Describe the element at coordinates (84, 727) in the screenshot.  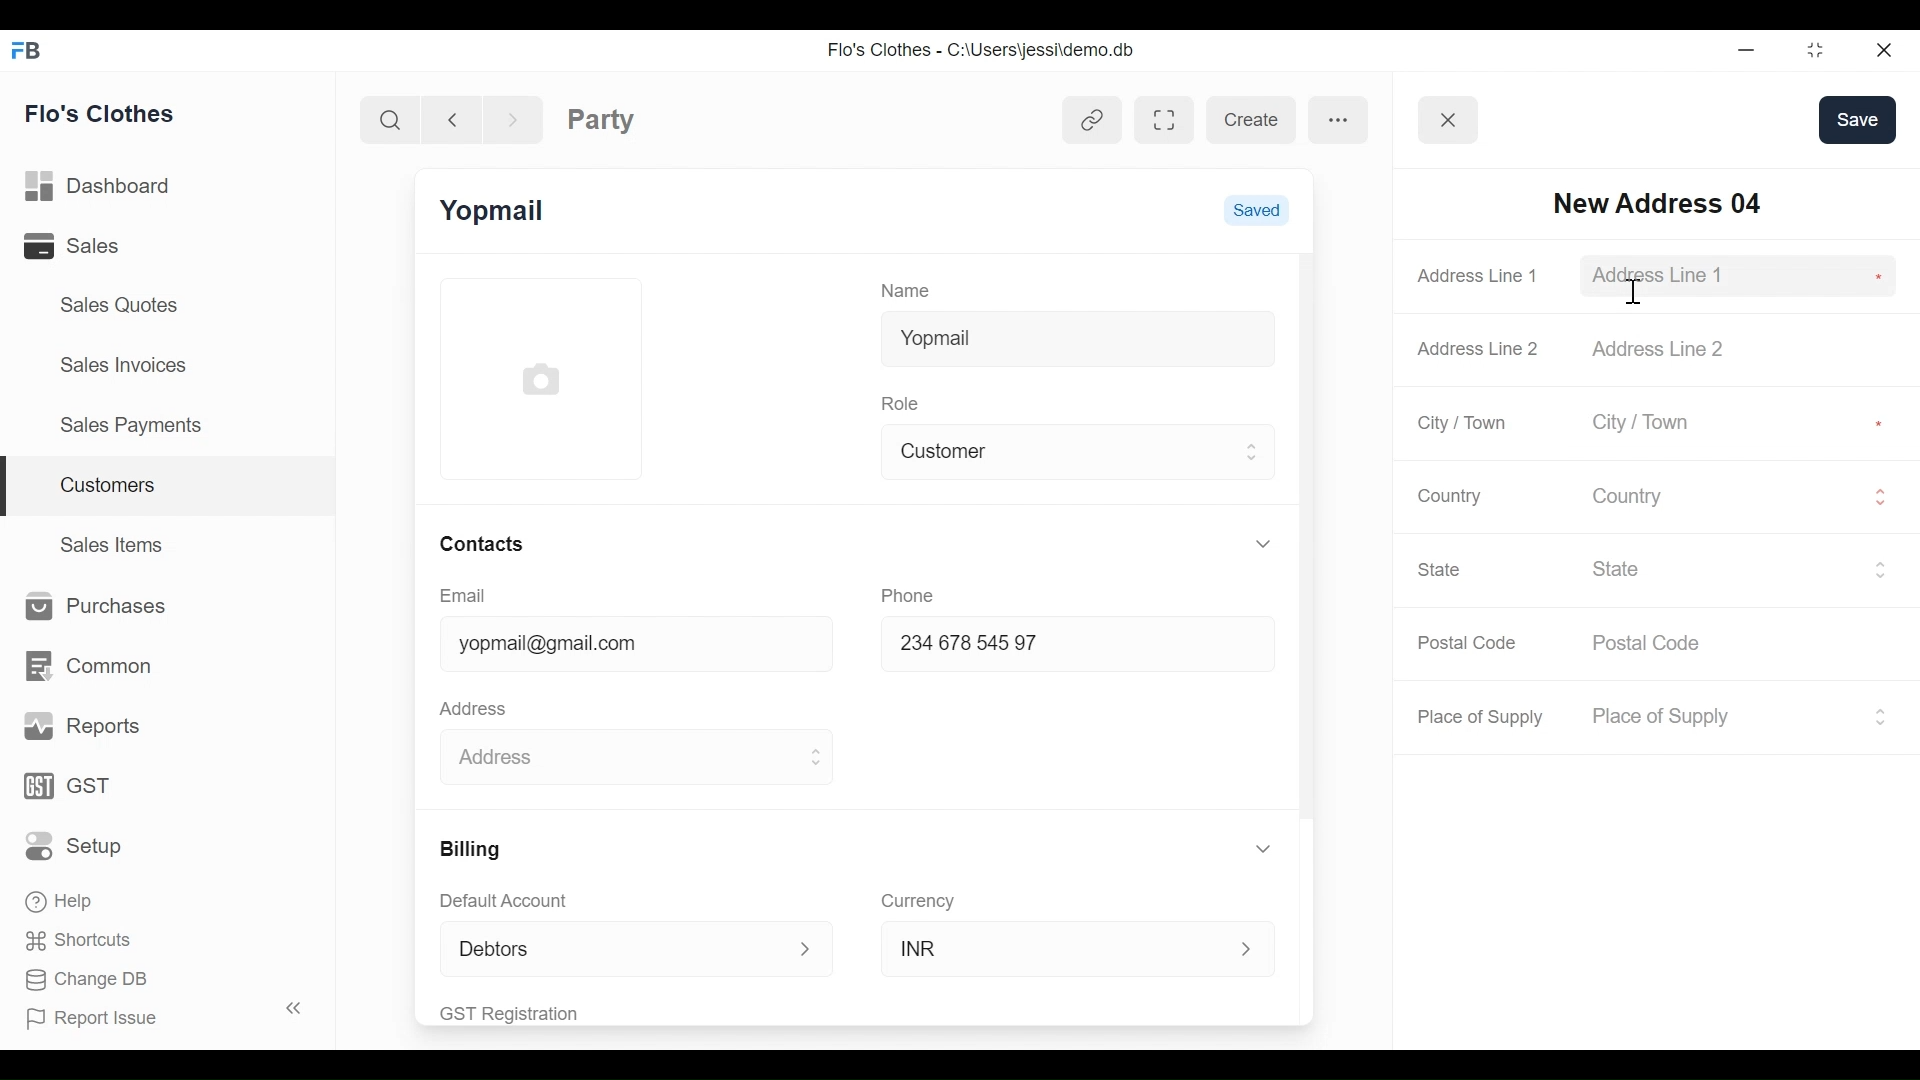
I see `Reports` at that location.